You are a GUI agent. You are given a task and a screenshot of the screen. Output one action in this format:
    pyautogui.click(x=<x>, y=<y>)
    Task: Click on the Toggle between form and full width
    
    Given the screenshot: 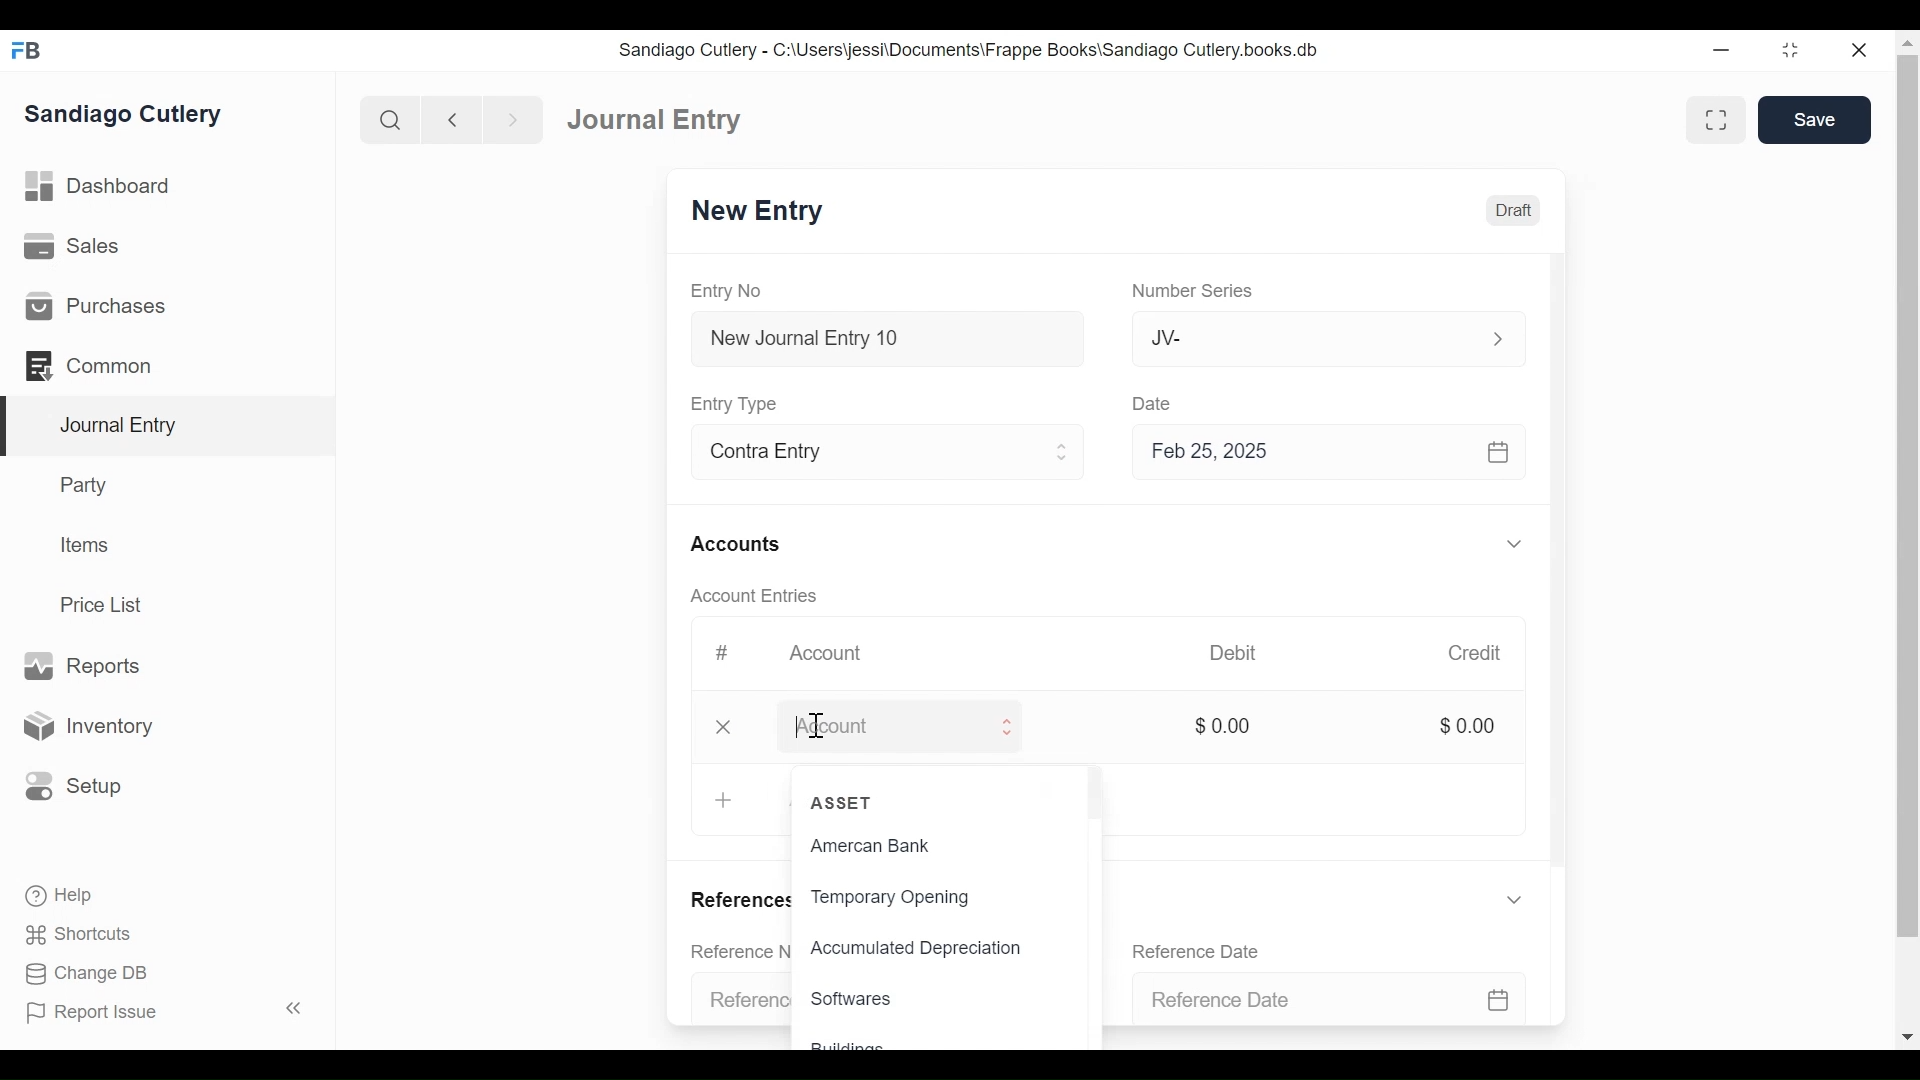 What is the action you would take?
    pyautogui.click(x=1714, y=118)
    